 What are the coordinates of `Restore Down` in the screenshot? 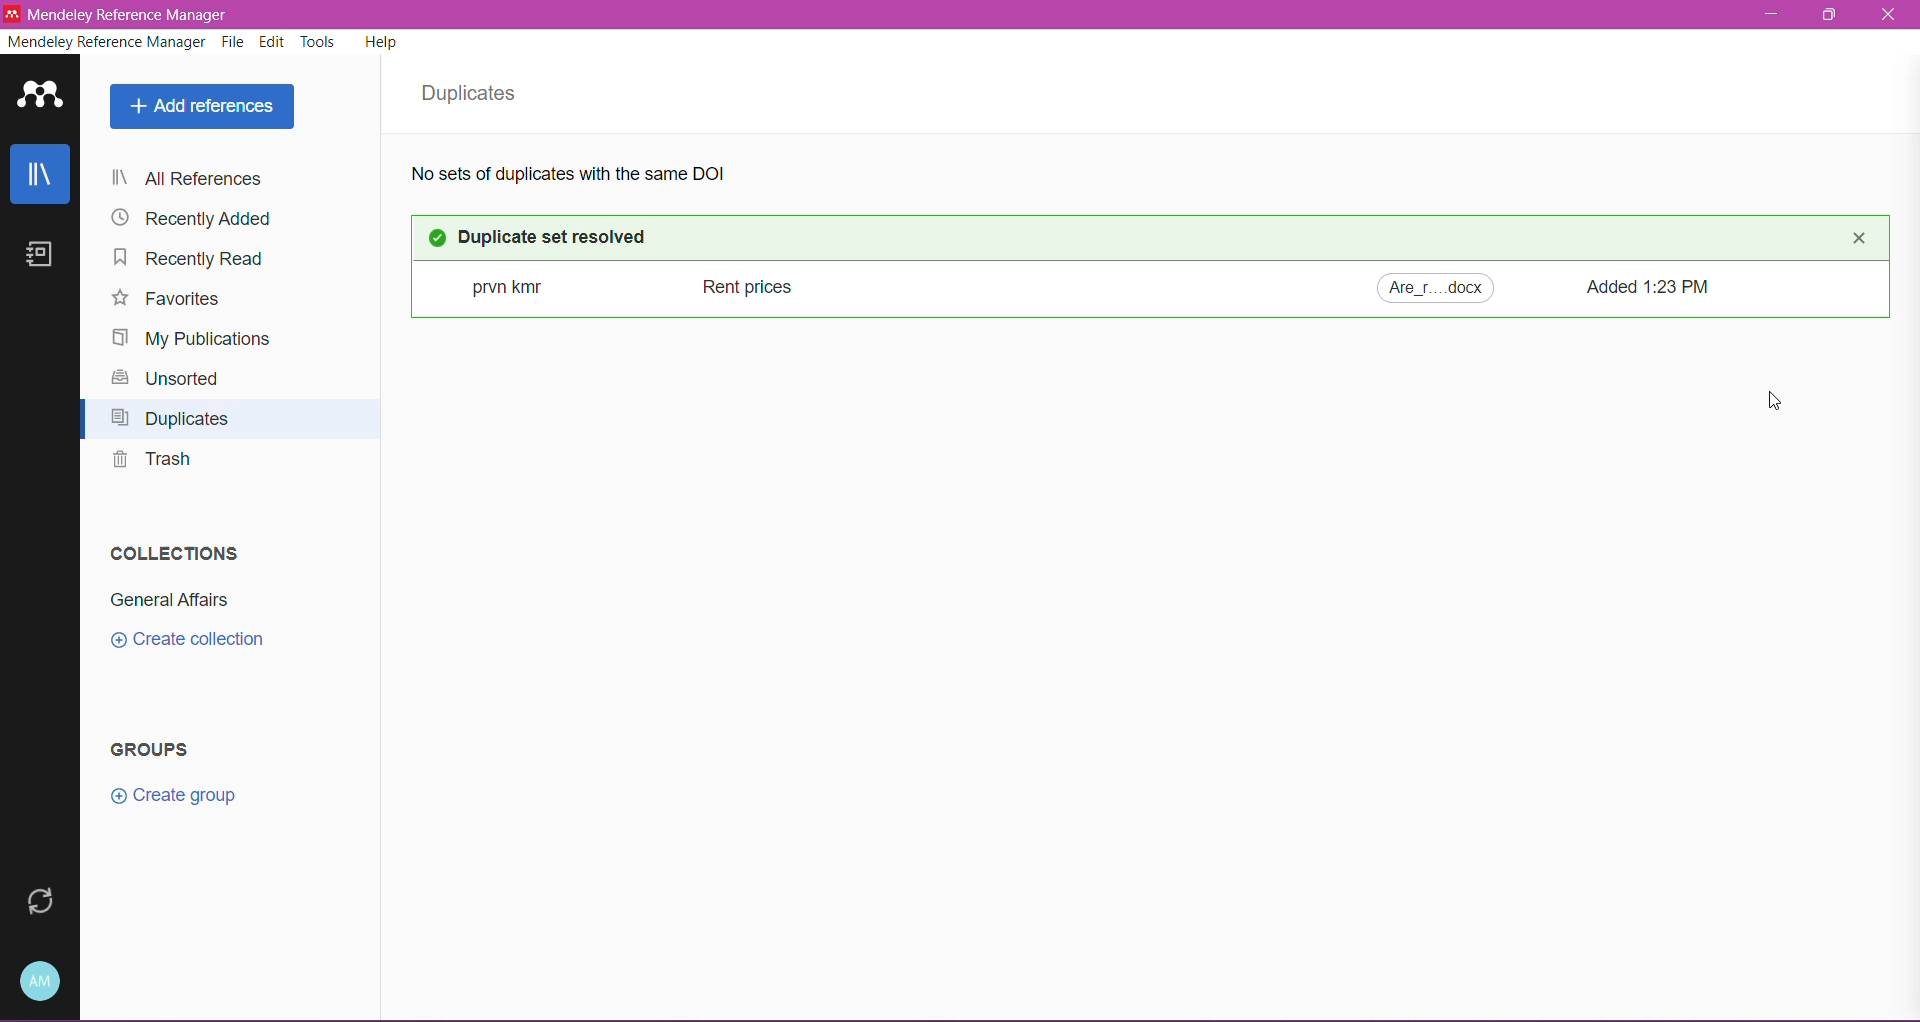 It's located at (1832, 15).